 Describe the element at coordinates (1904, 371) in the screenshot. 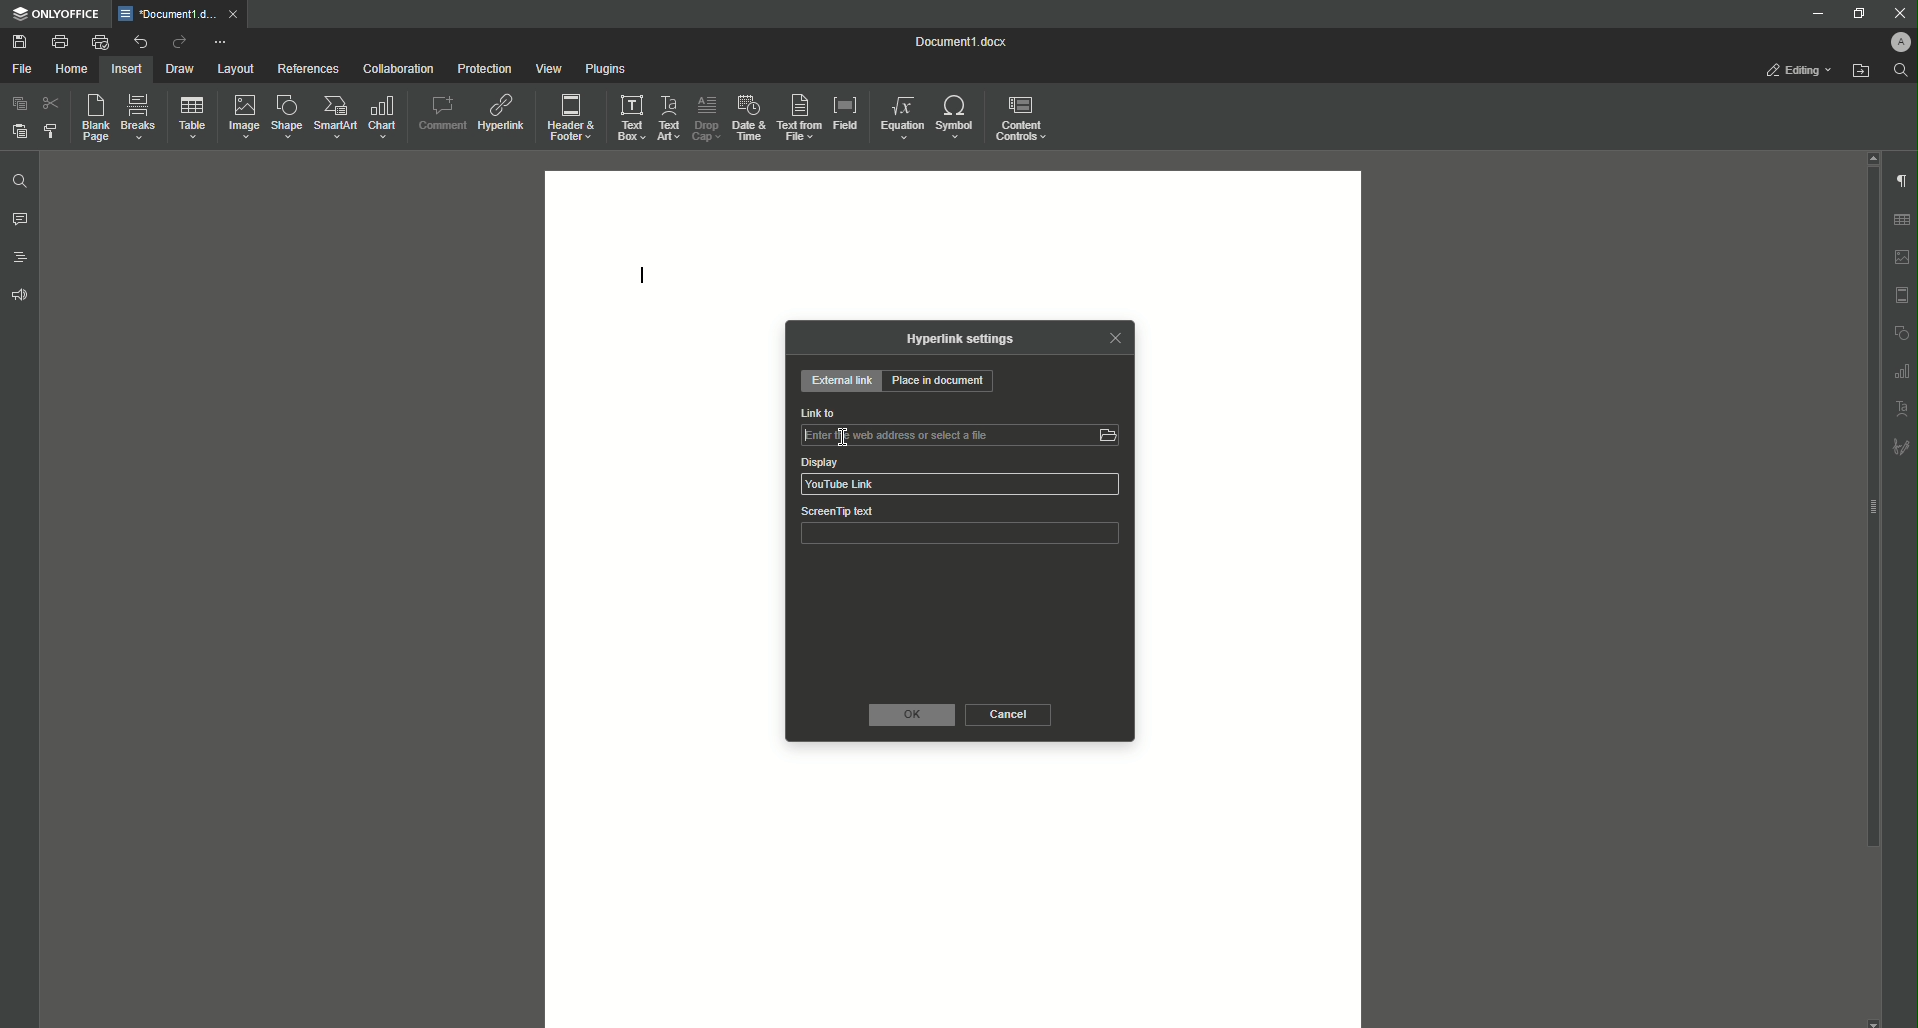

I see `graph settings` at that location.